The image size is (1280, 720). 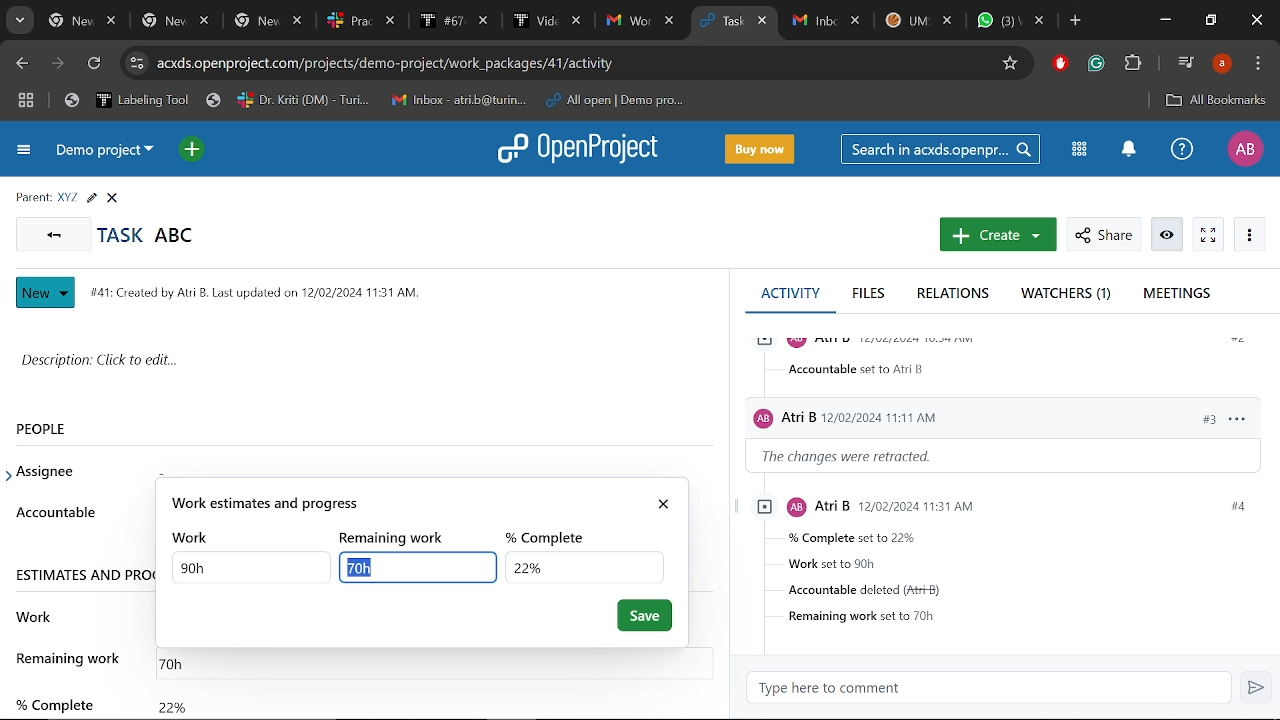 I want to click on Space for writting description, so click(x=366, y=364).